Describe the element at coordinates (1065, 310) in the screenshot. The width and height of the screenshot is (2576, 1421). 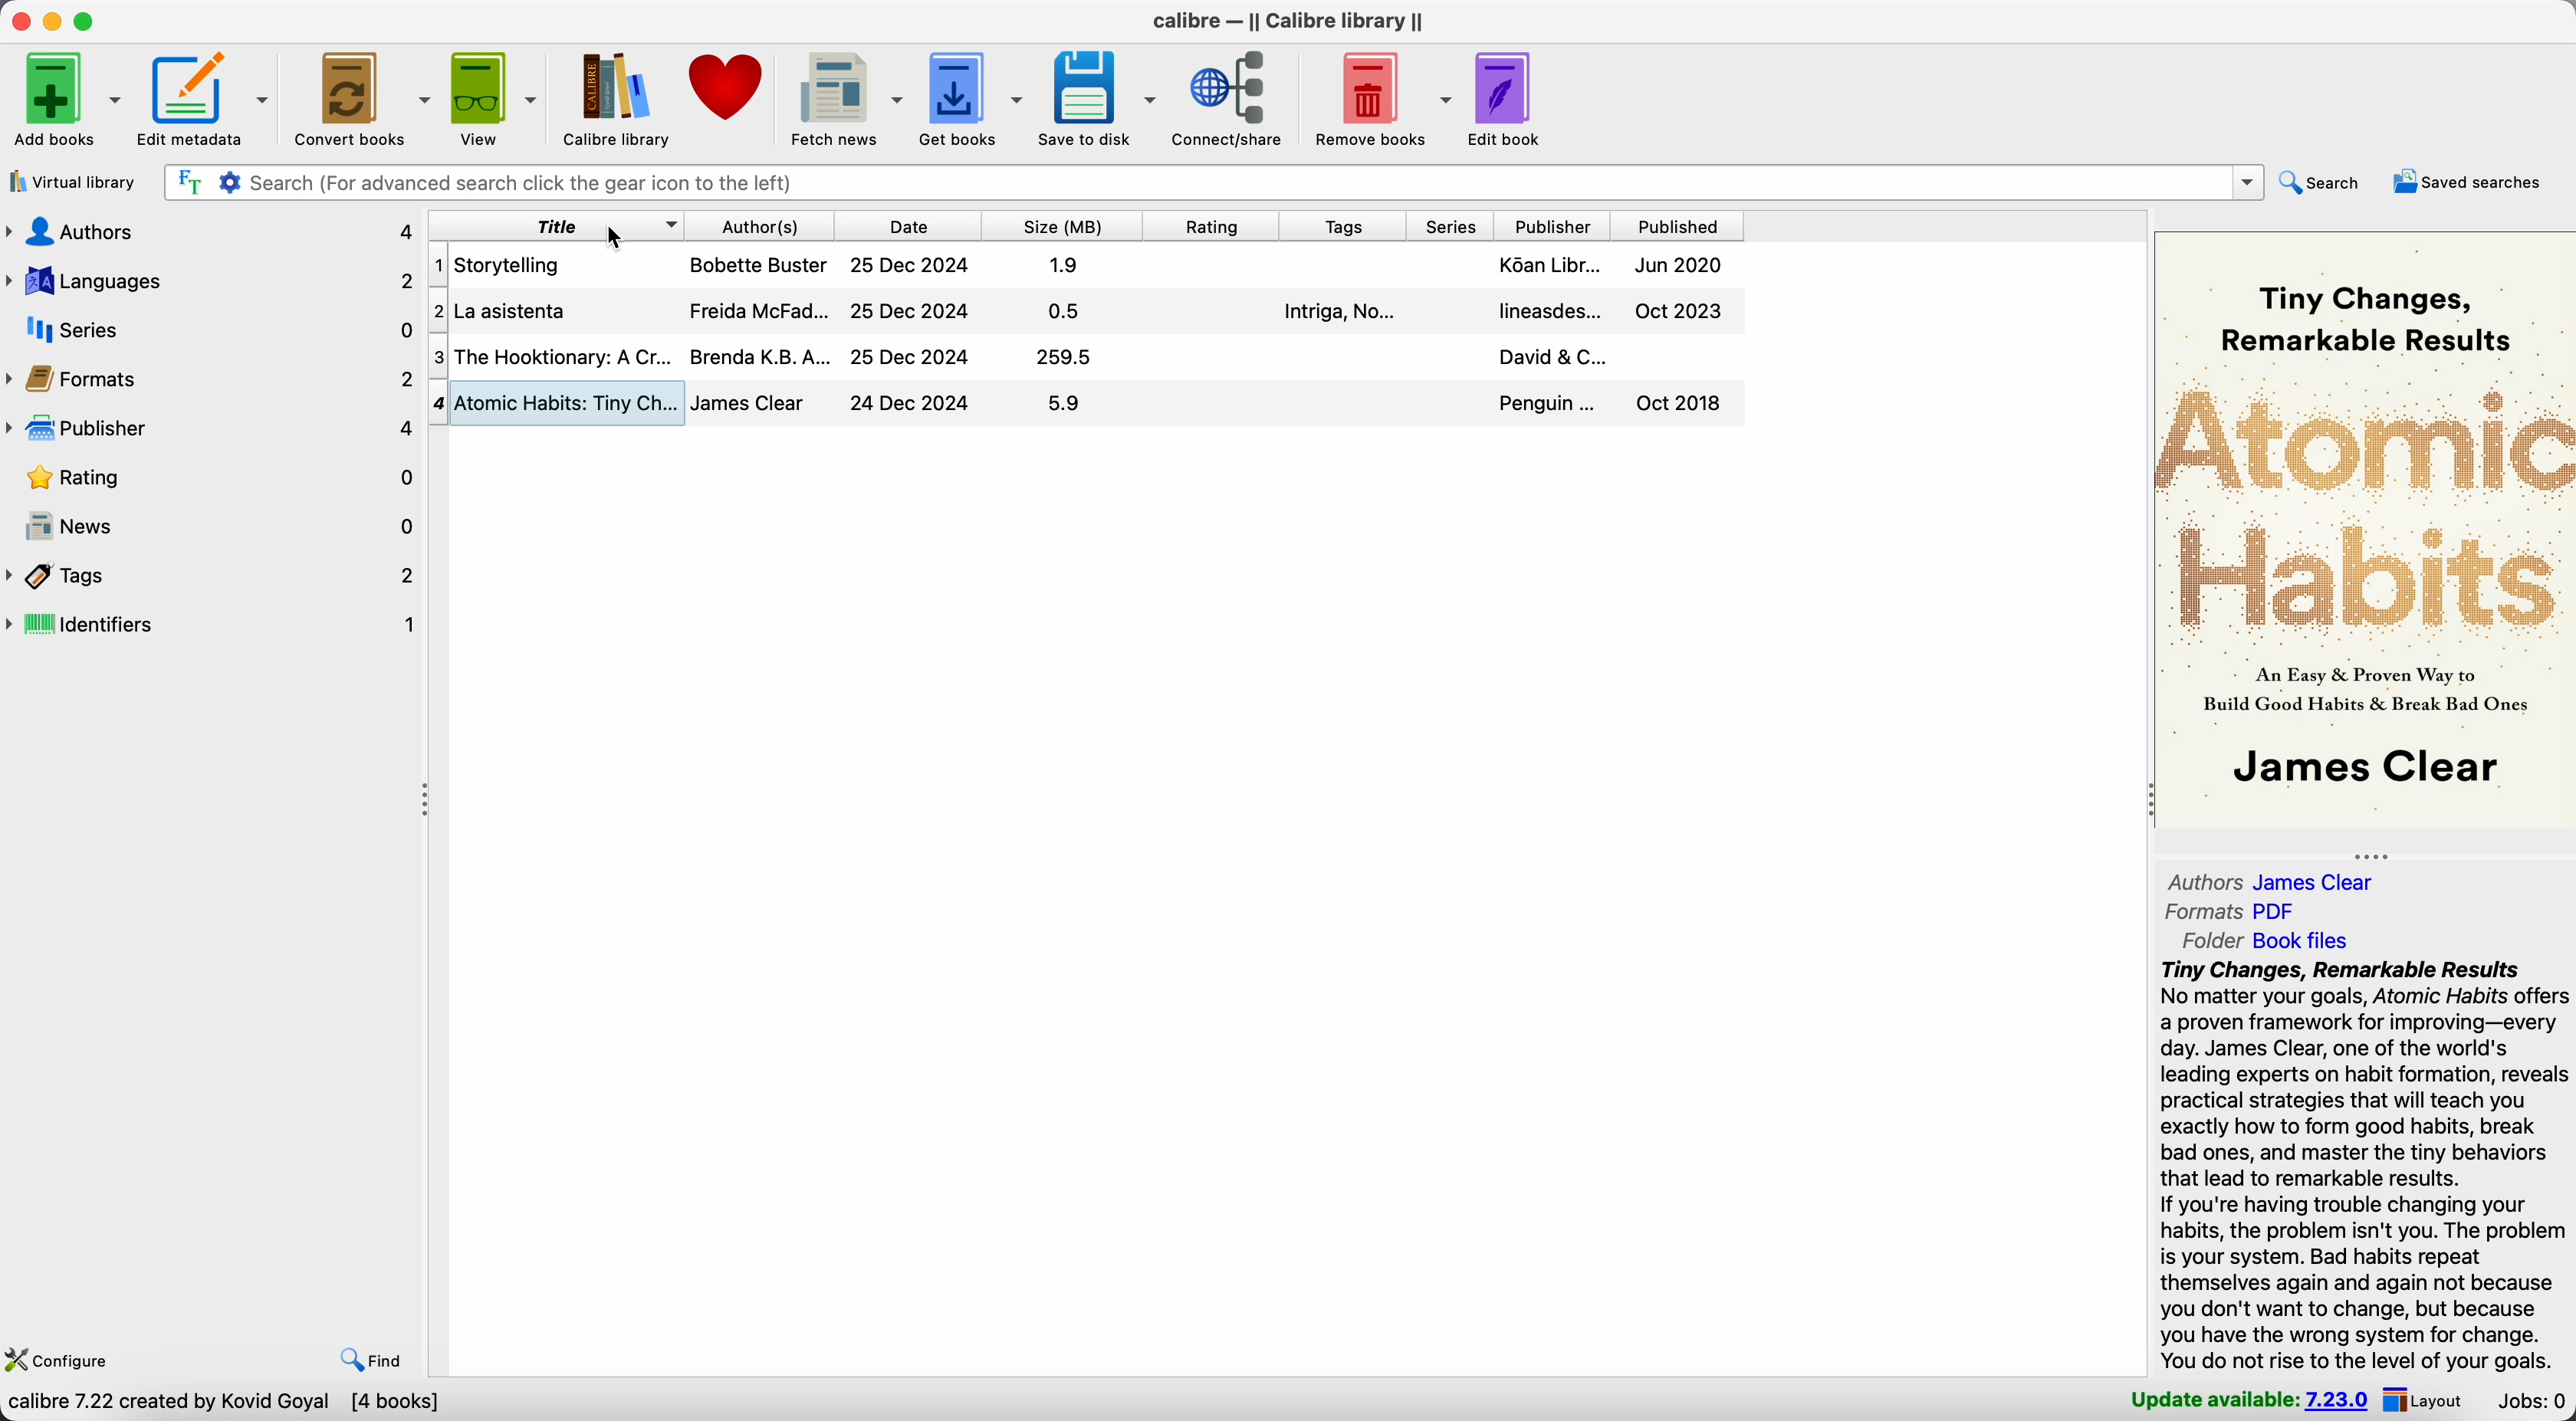
I see `0.5` at that location.